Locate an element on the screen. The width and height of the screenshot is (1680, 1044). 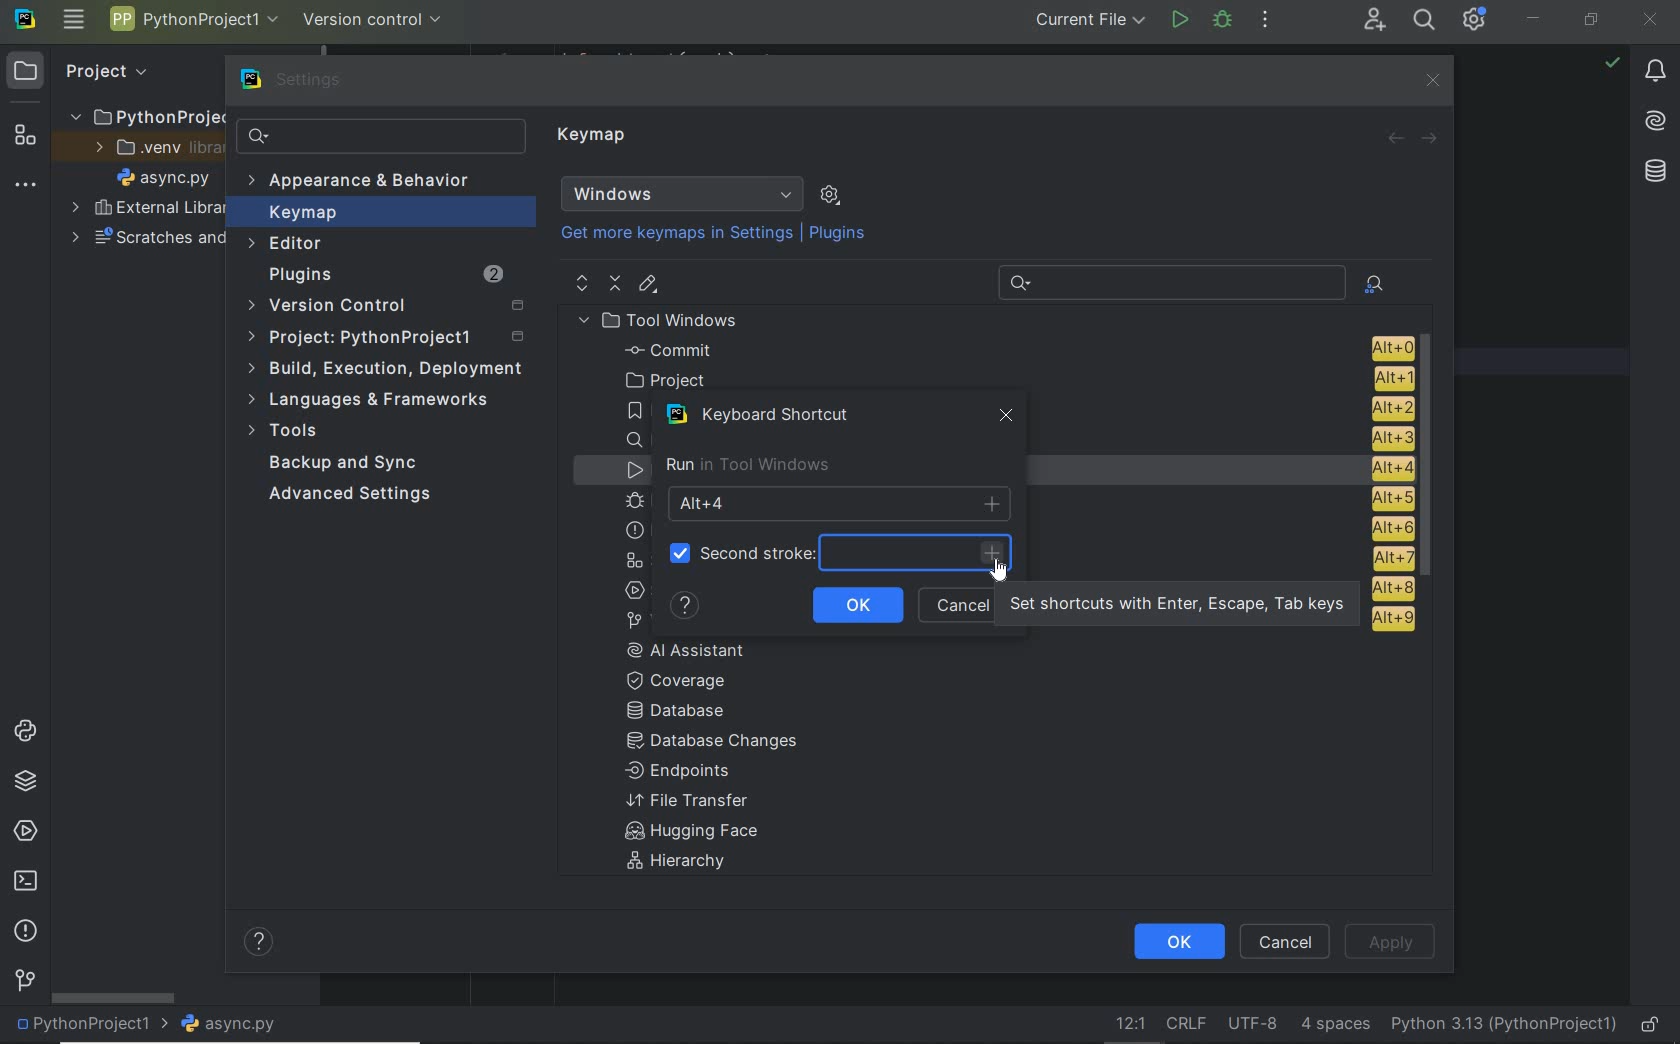
more actions is located at coordinates (1265, 21).